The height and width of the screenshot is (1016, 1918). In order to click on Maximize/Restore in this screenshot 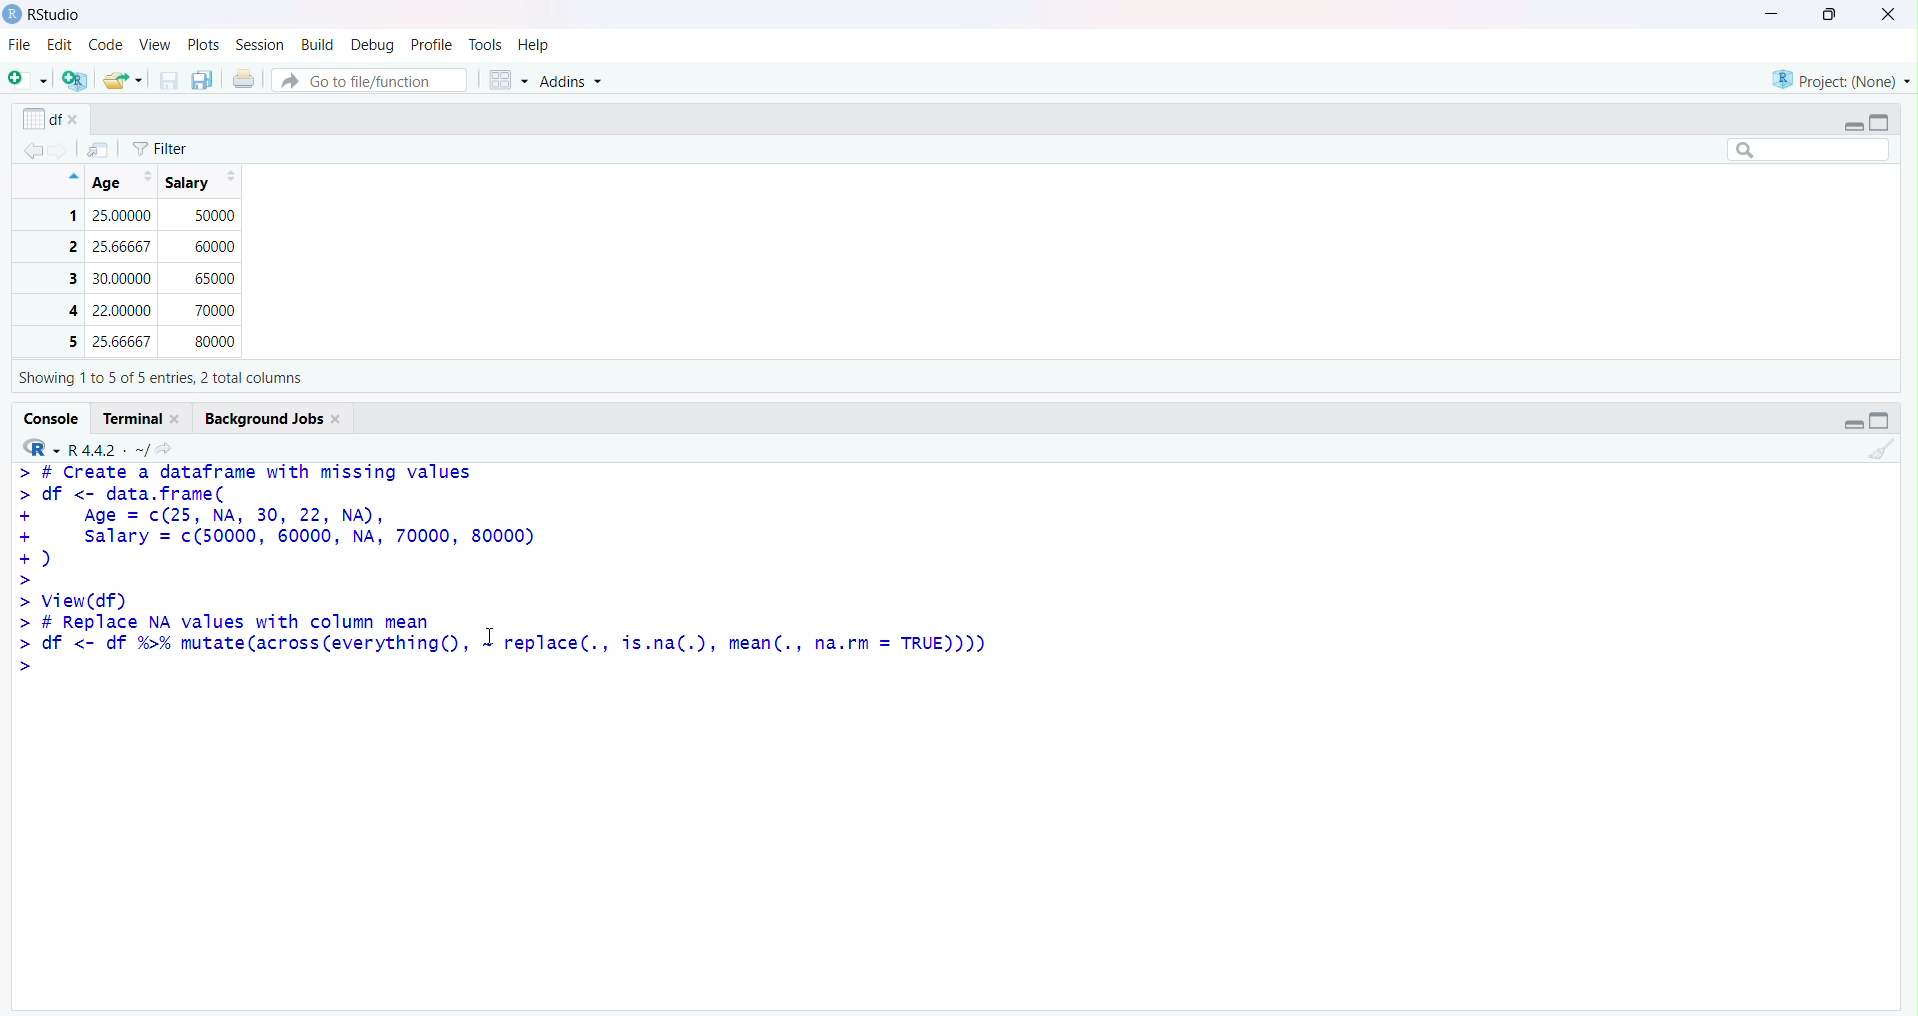, I will do `click(1881, 420)`.